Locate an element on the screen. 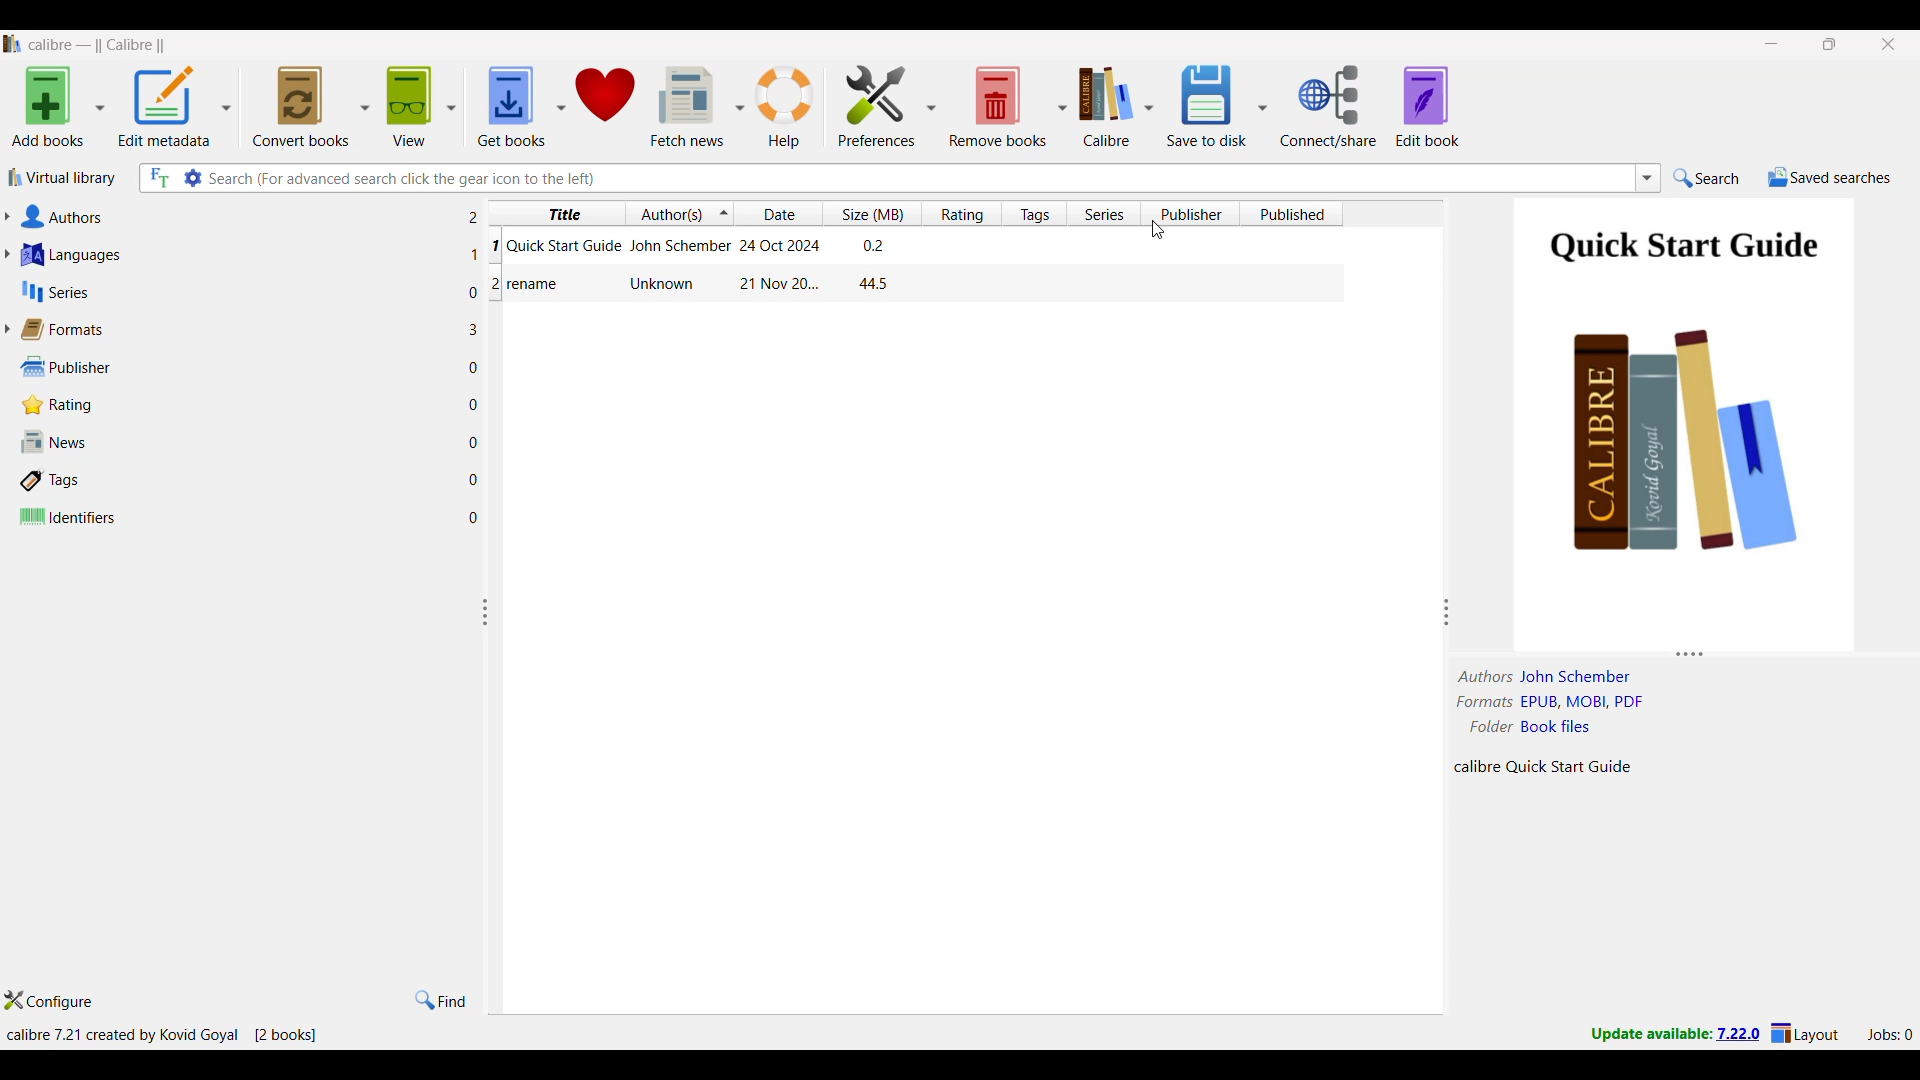 Image resolution: width=1920 pixels, height=1080 pixels. Connect/share is located at coordinates (1328, 106).